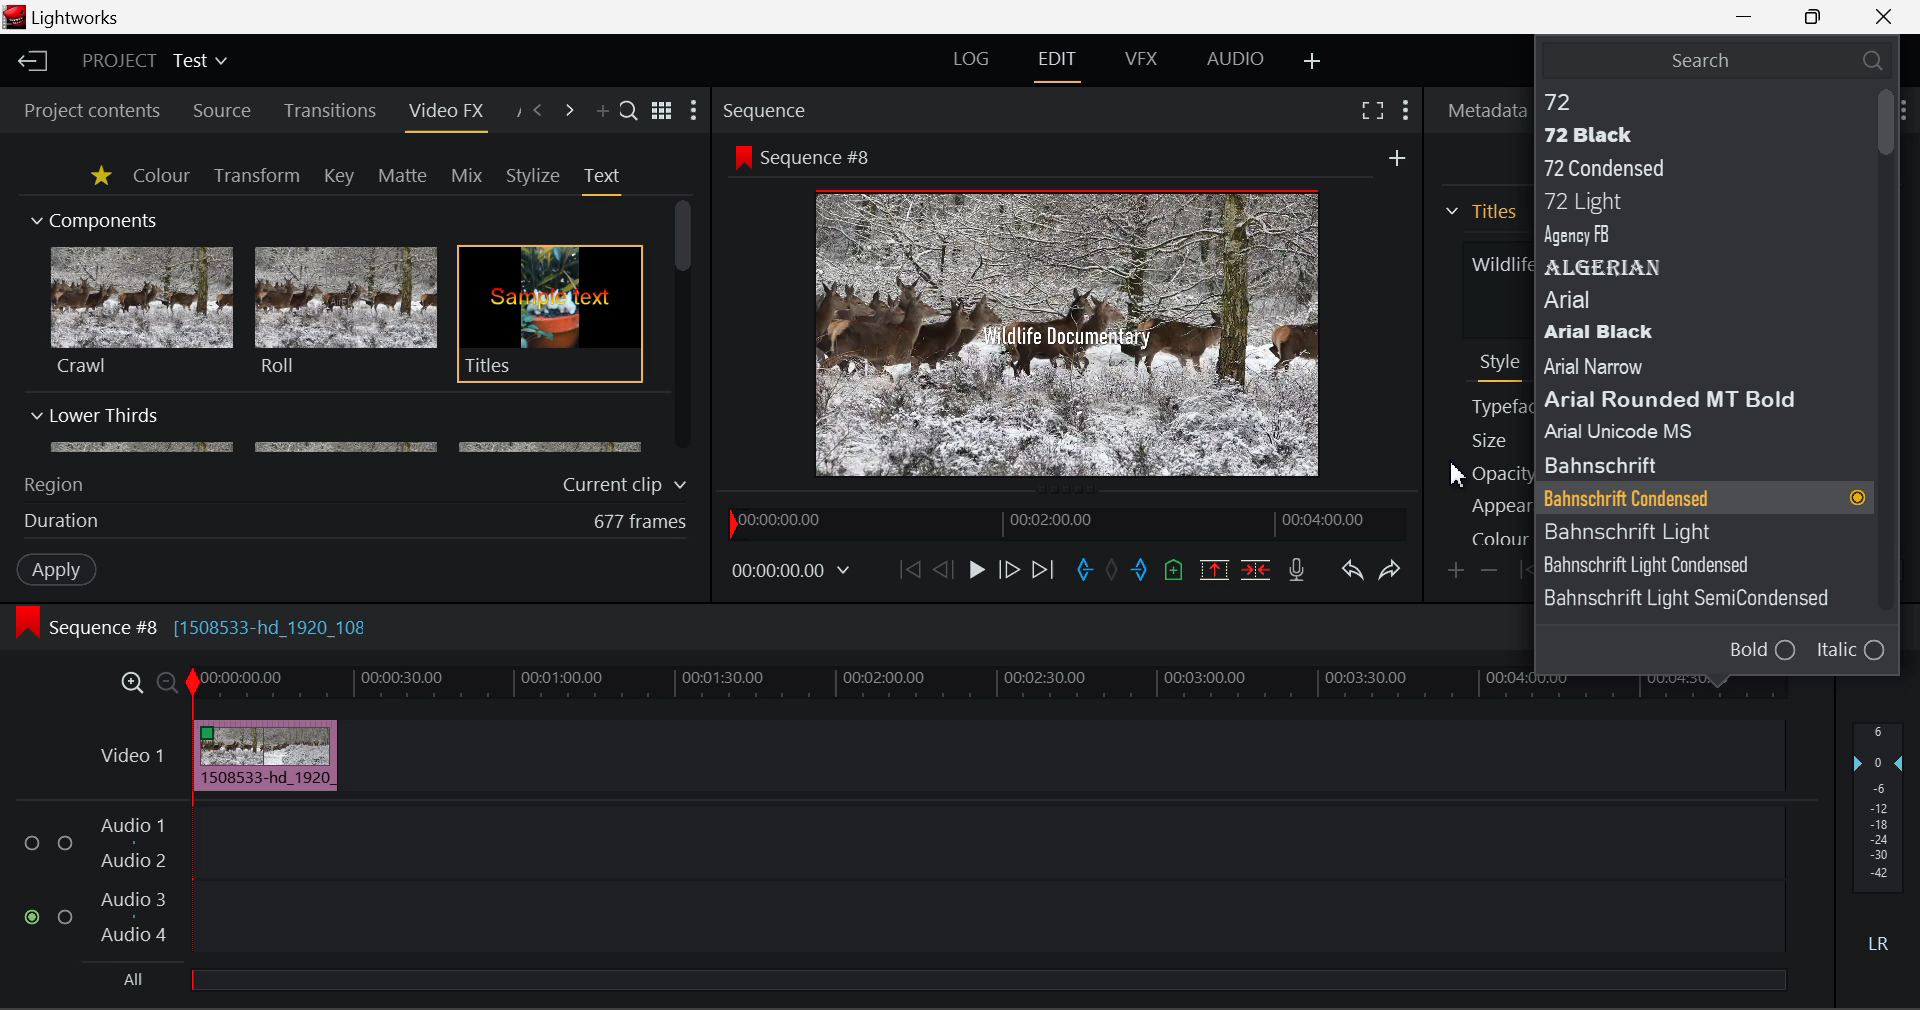 This screenshot has width=1920, height=1010. I want to click on Favorites, so click(103, 177).